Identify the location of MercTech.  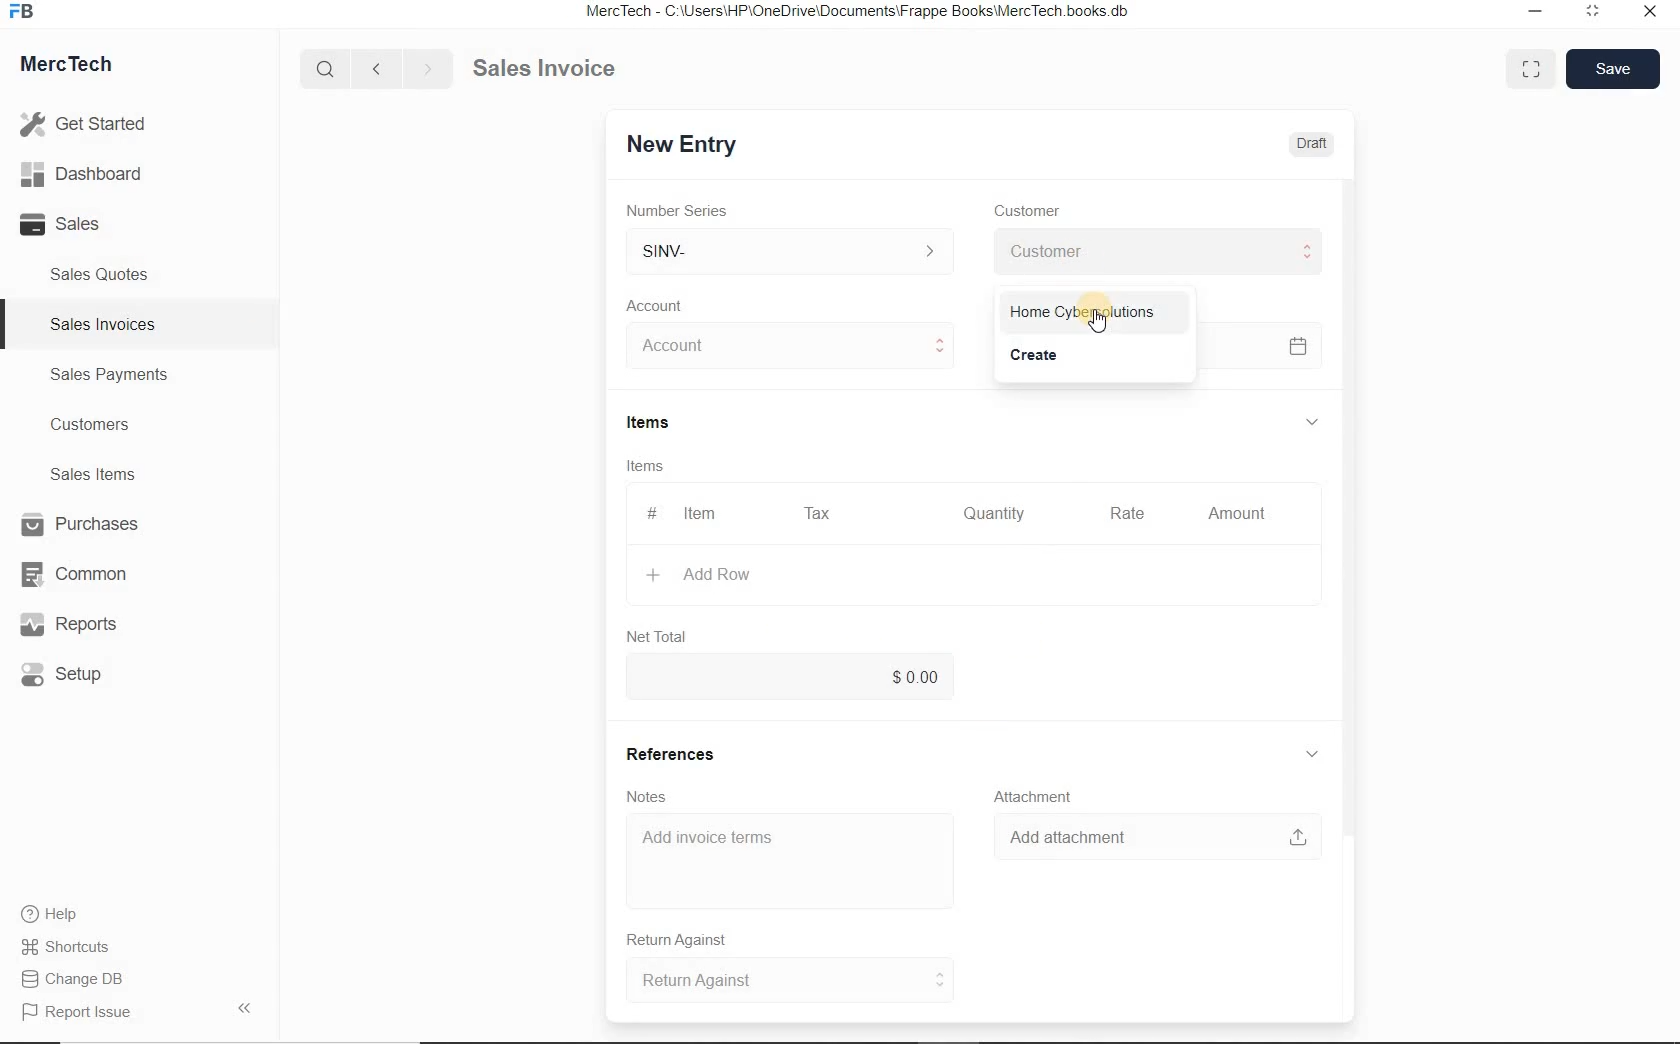
(76, 68).